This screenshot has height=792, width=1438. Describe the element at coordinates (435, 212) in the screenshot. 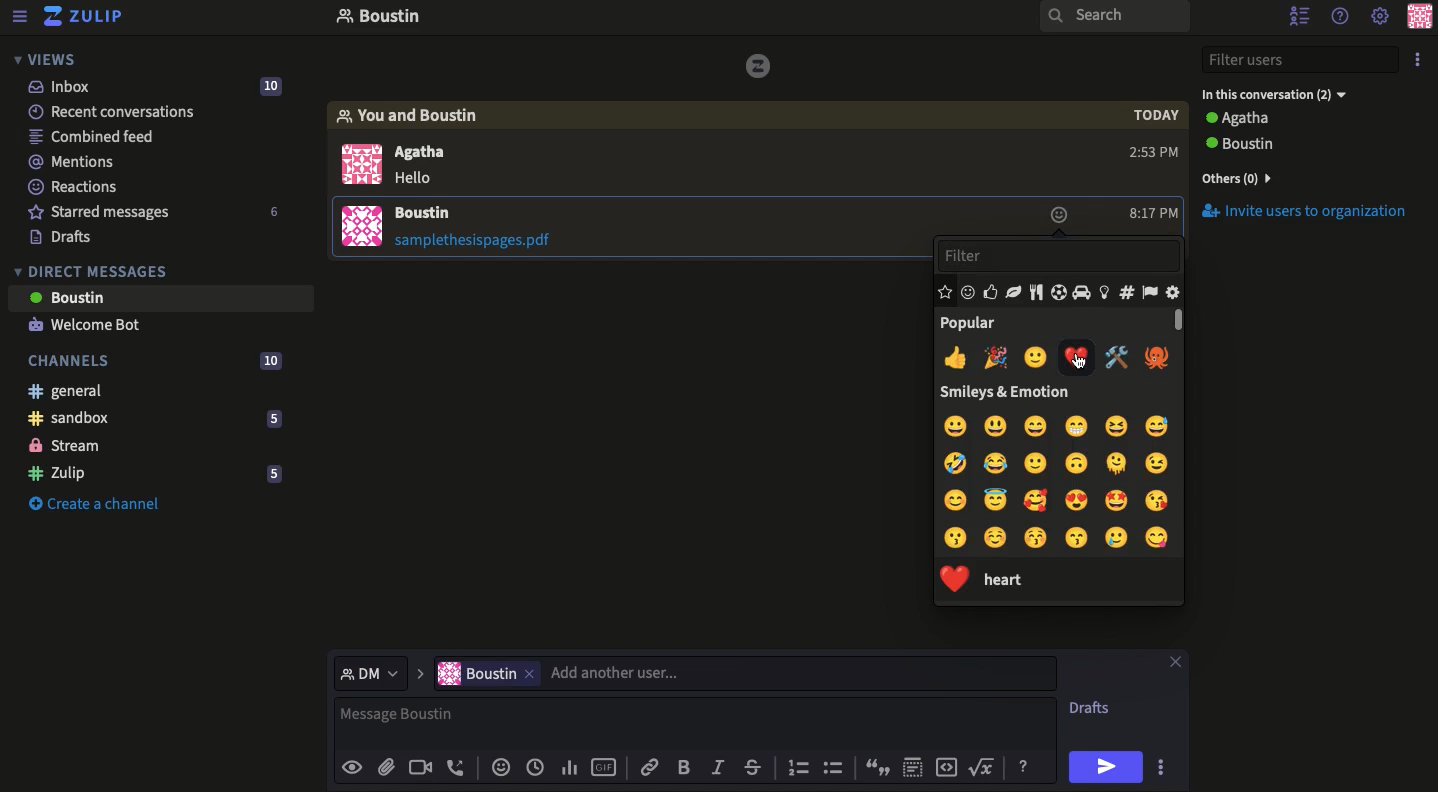

I see `User` at that location.